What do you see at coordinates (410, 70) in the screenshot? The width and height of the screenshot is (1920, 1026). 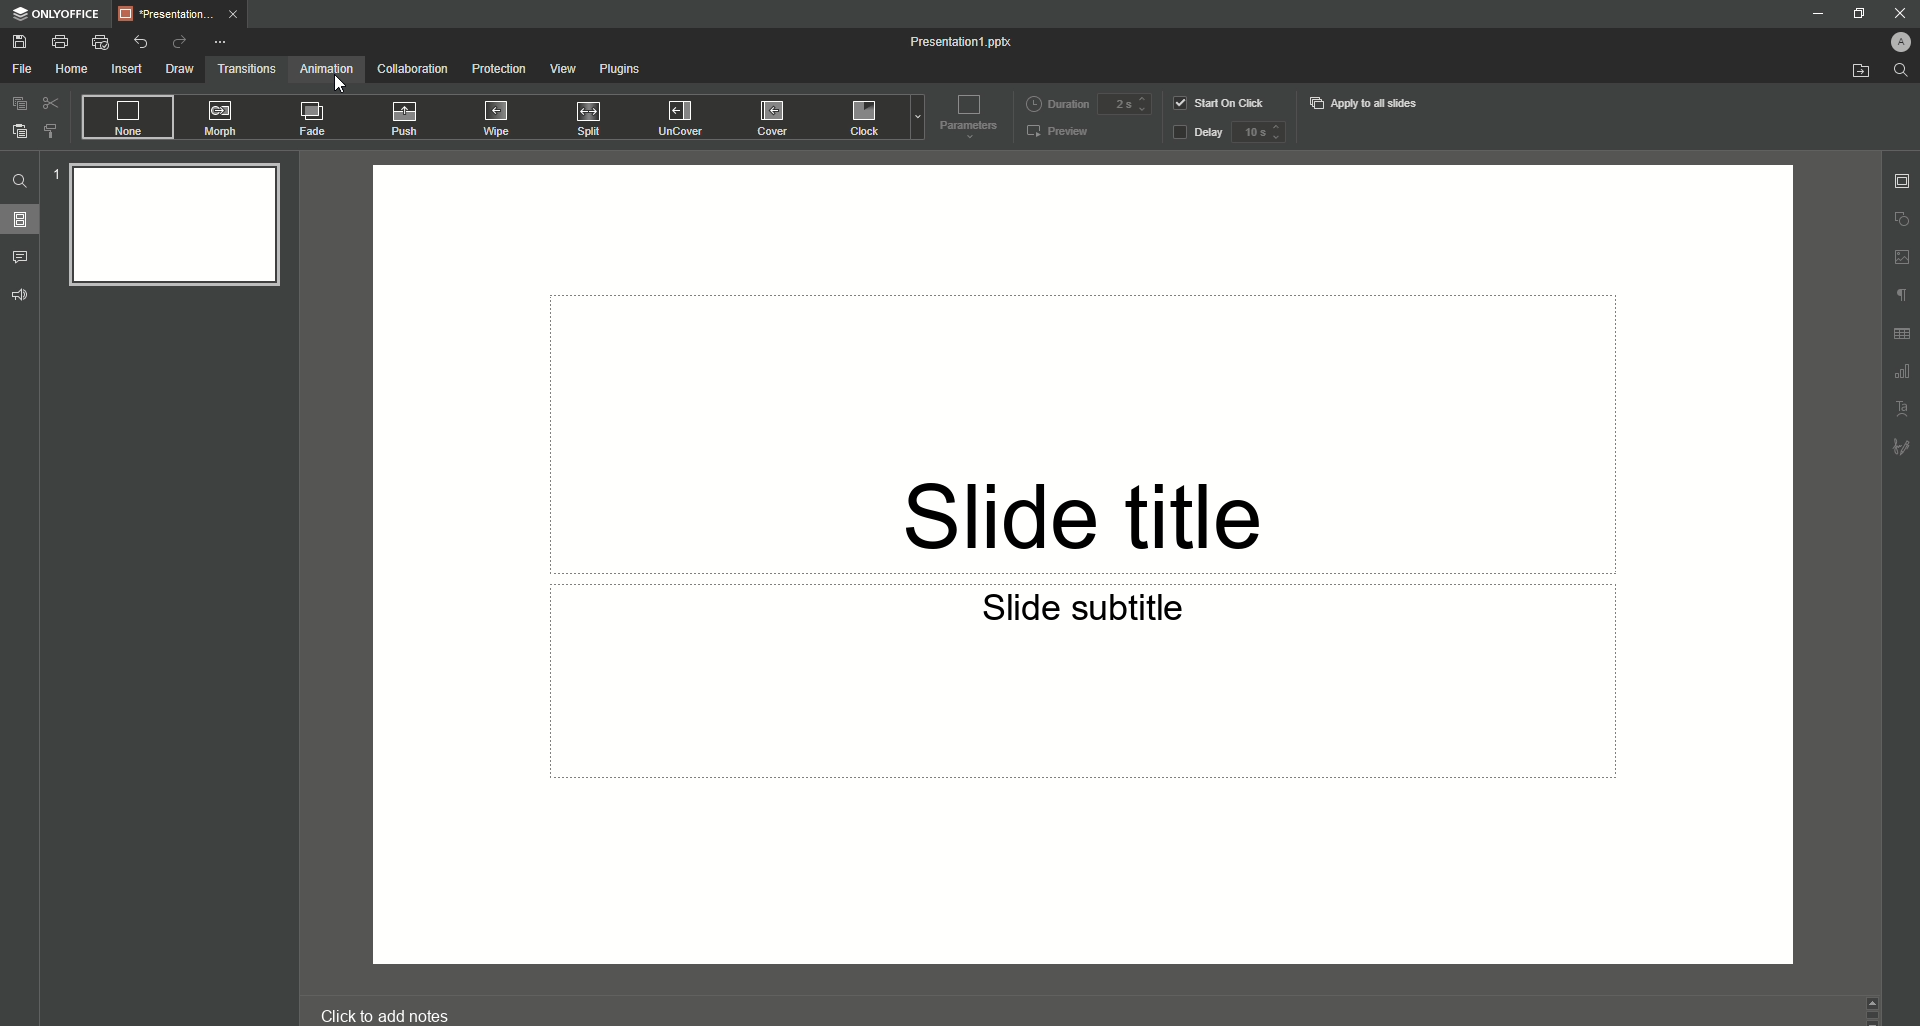 I see `Collaboration` at bounding box center [410, 70].